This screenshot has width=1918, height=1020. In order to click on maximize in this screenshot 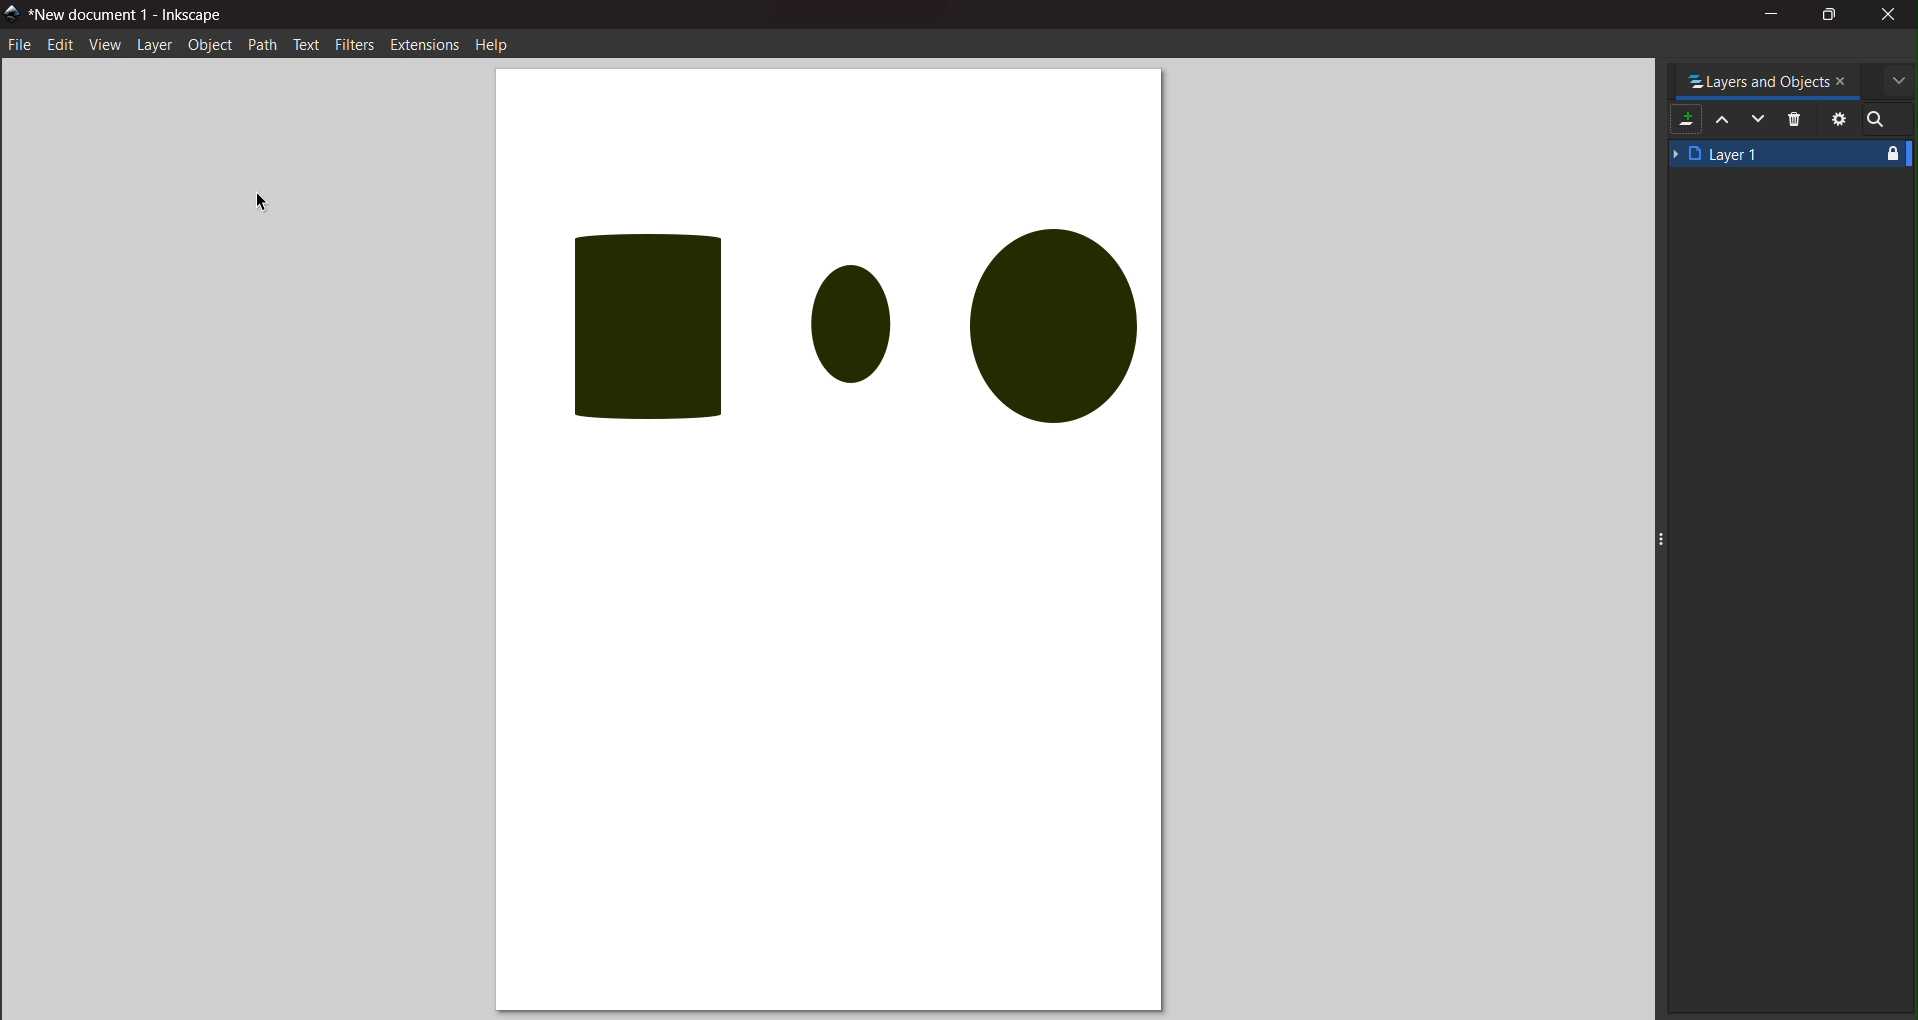, I will do `click(1833, 14)`.